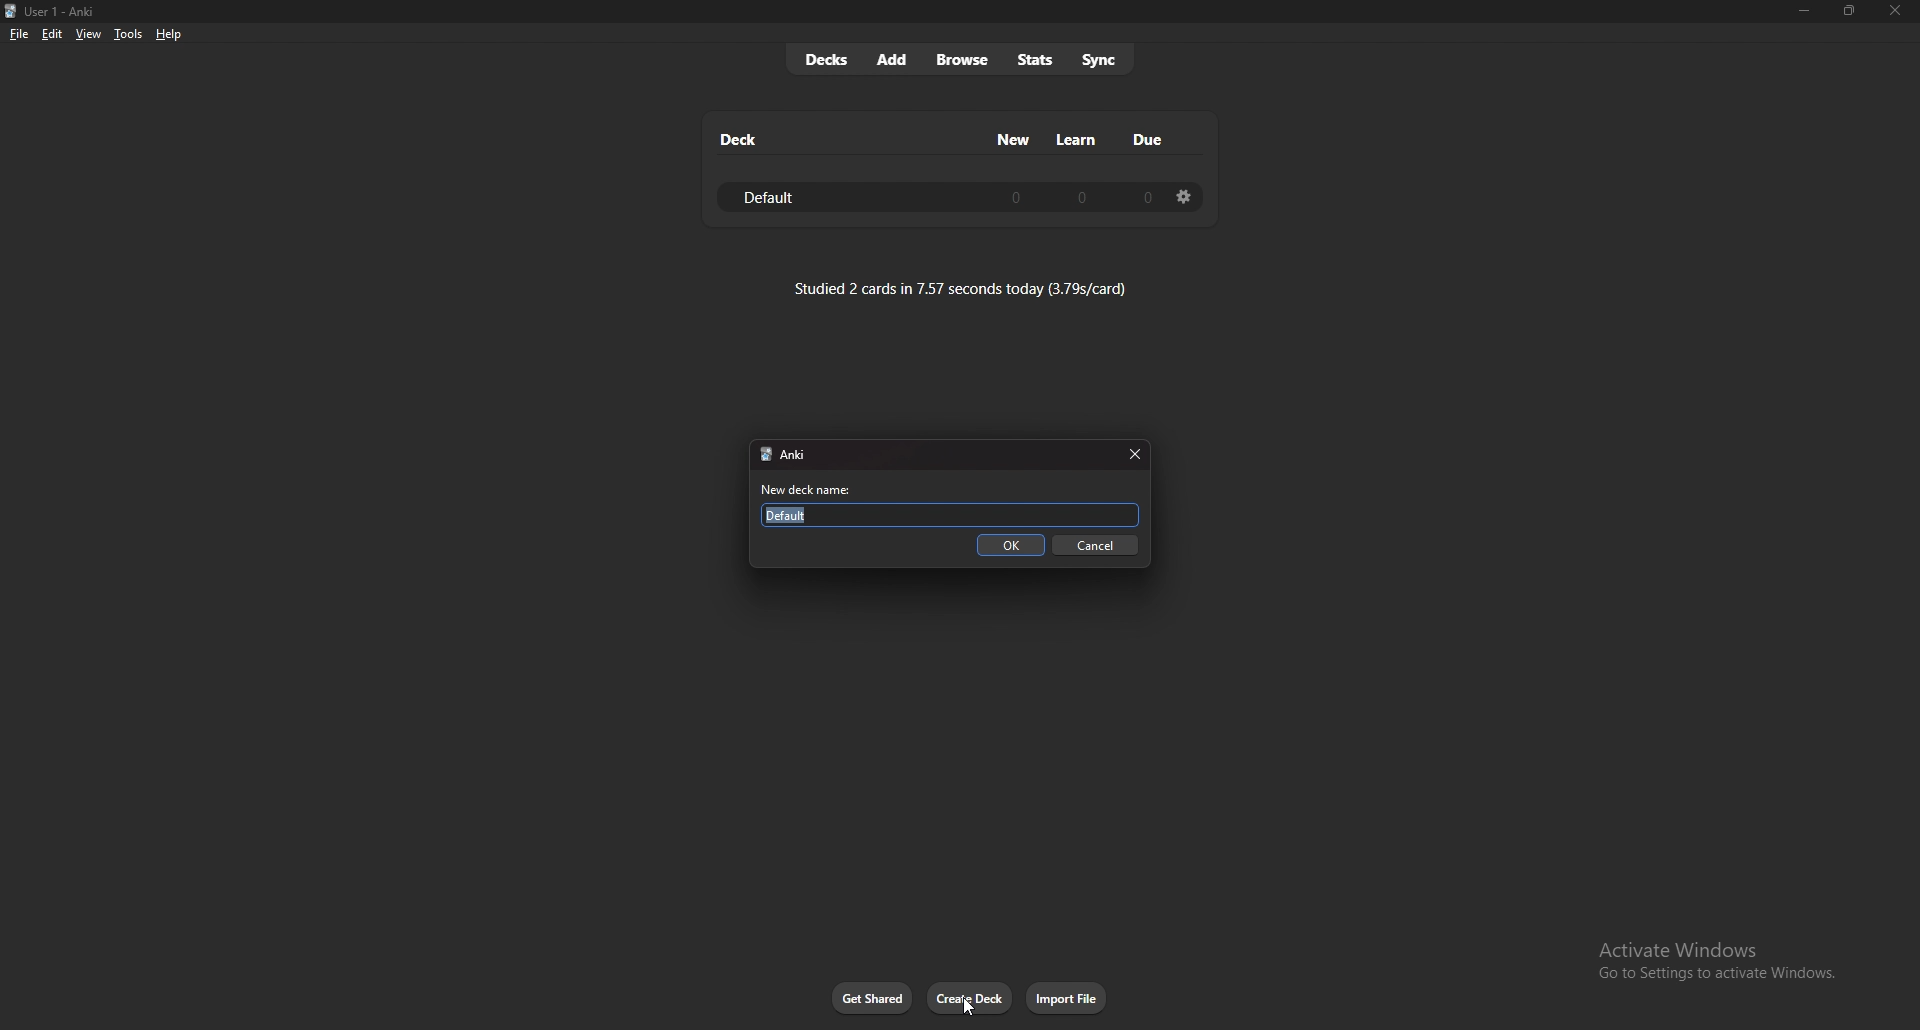 The height and width of the screenshot is (1030, 1920). I want to click on 0, so click(1145, 197).